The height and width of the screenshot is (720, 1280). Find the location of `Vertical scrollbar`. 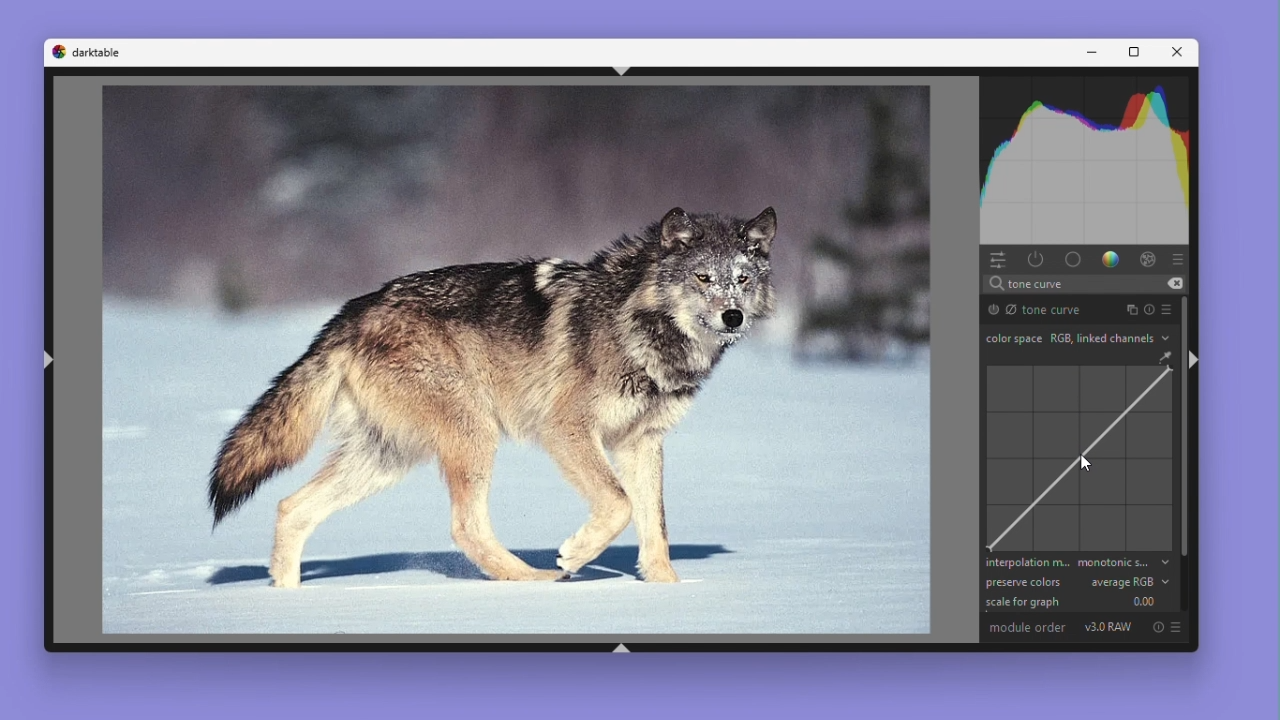

Vertical scrollbar is located at coordinates (1182, 427).